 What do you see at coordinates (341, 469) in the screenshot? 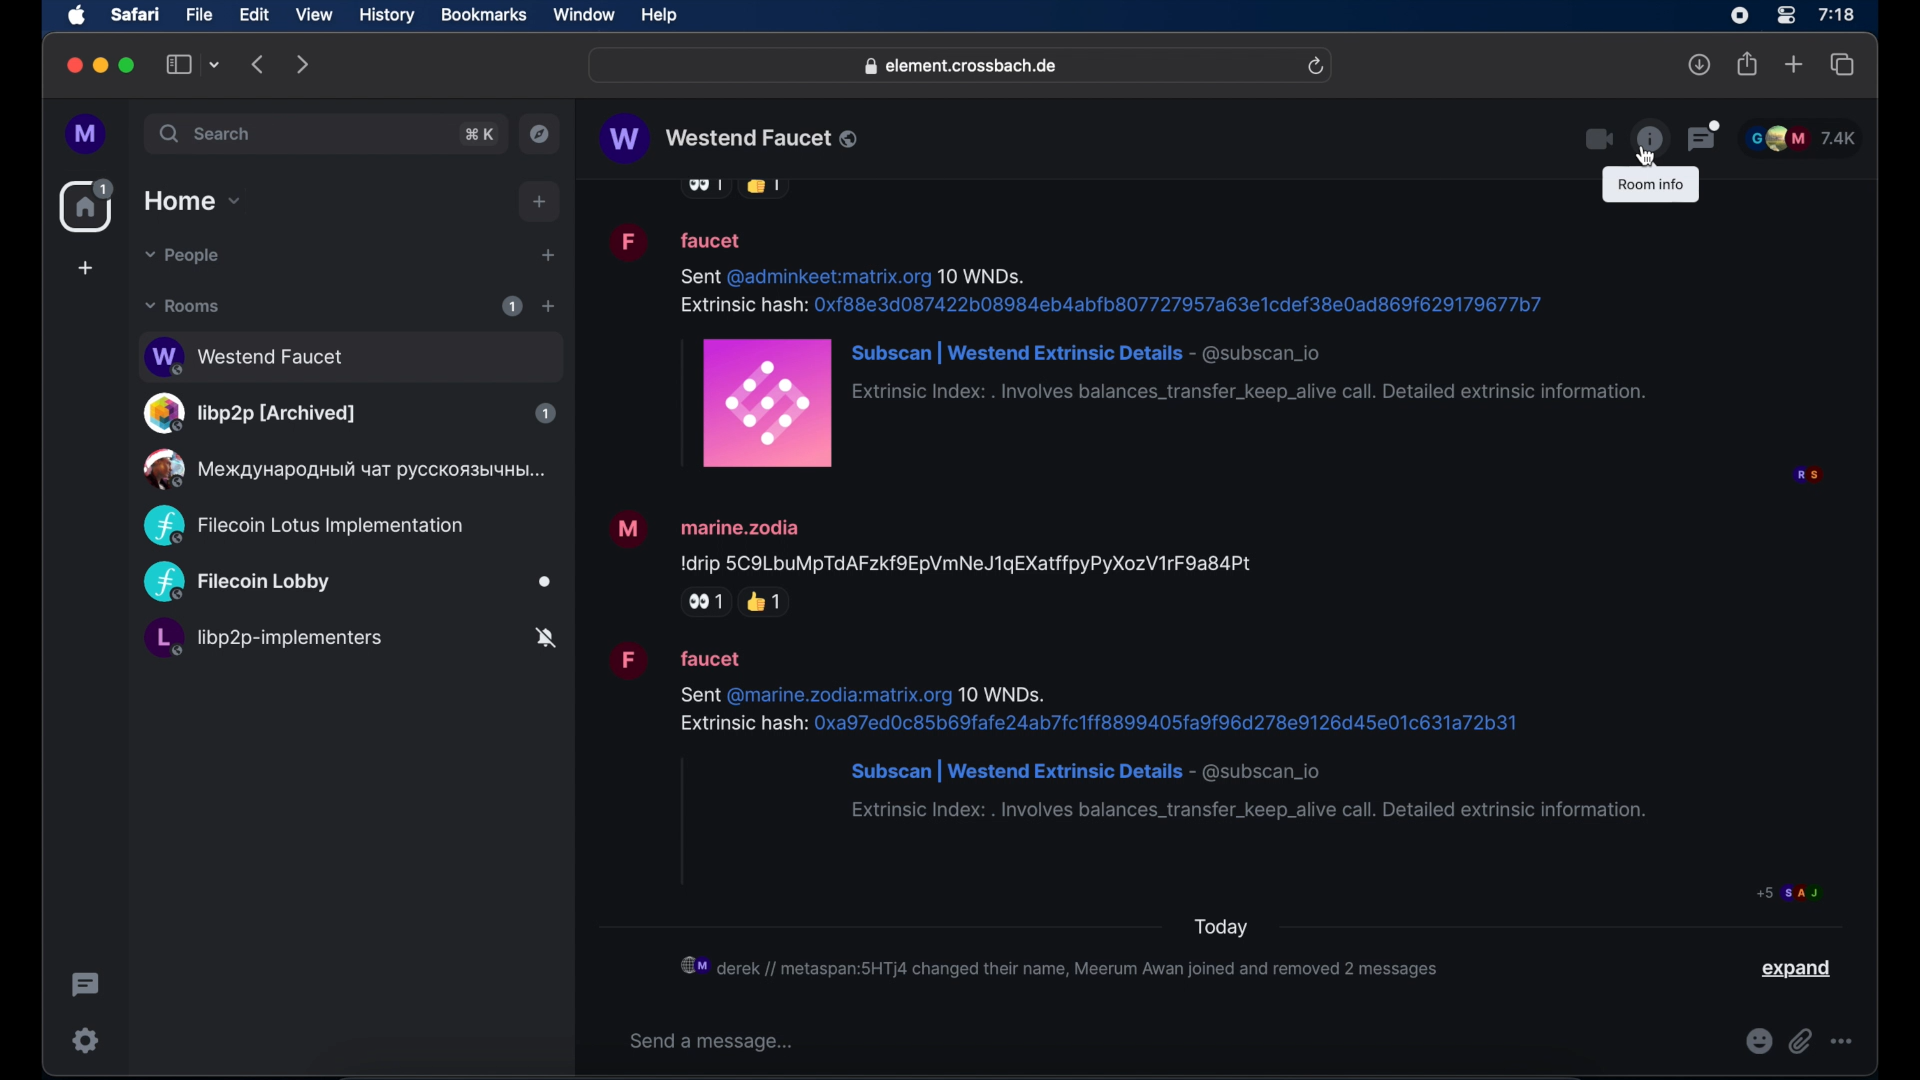
I see `public room` at bounding box center [341, 469].